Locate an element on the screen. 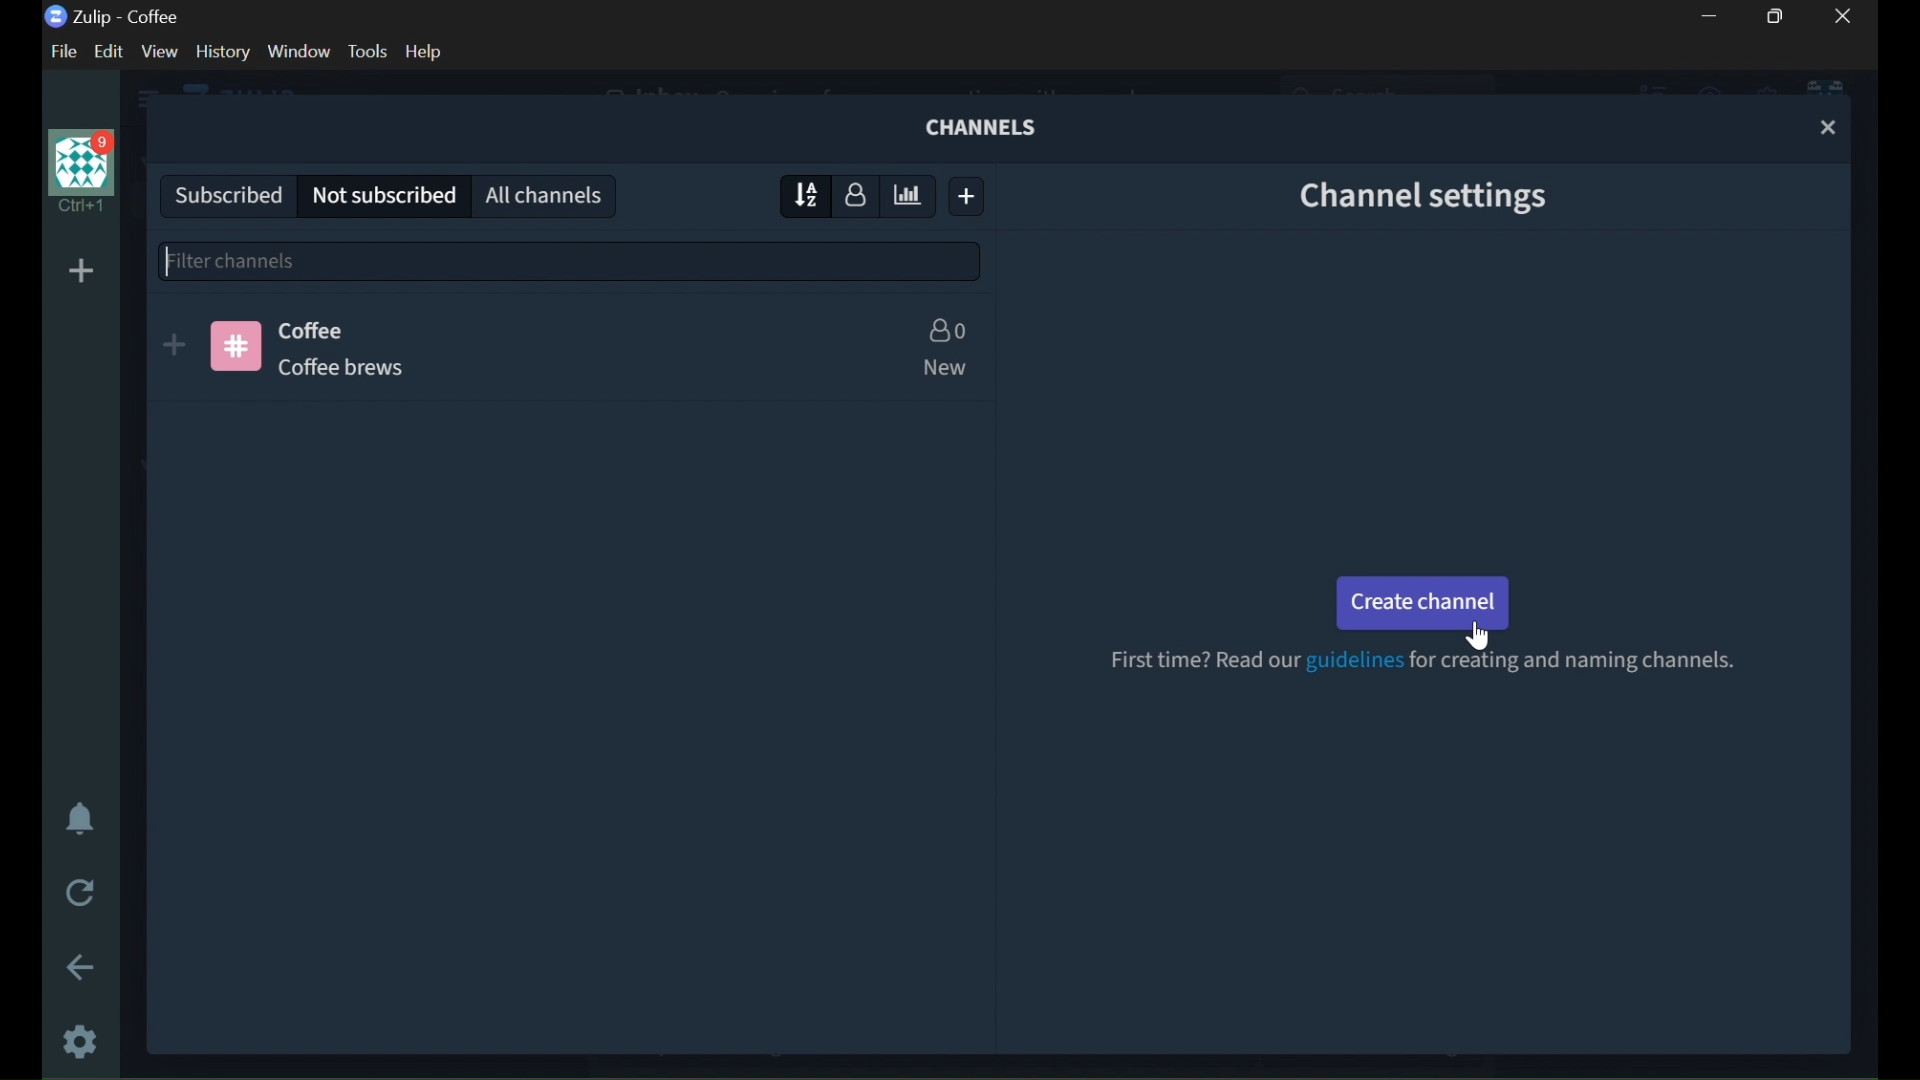 The width and height of the screenshot is (1920, 1080). SUBSCRIBED is located at coordinates (222, 192).